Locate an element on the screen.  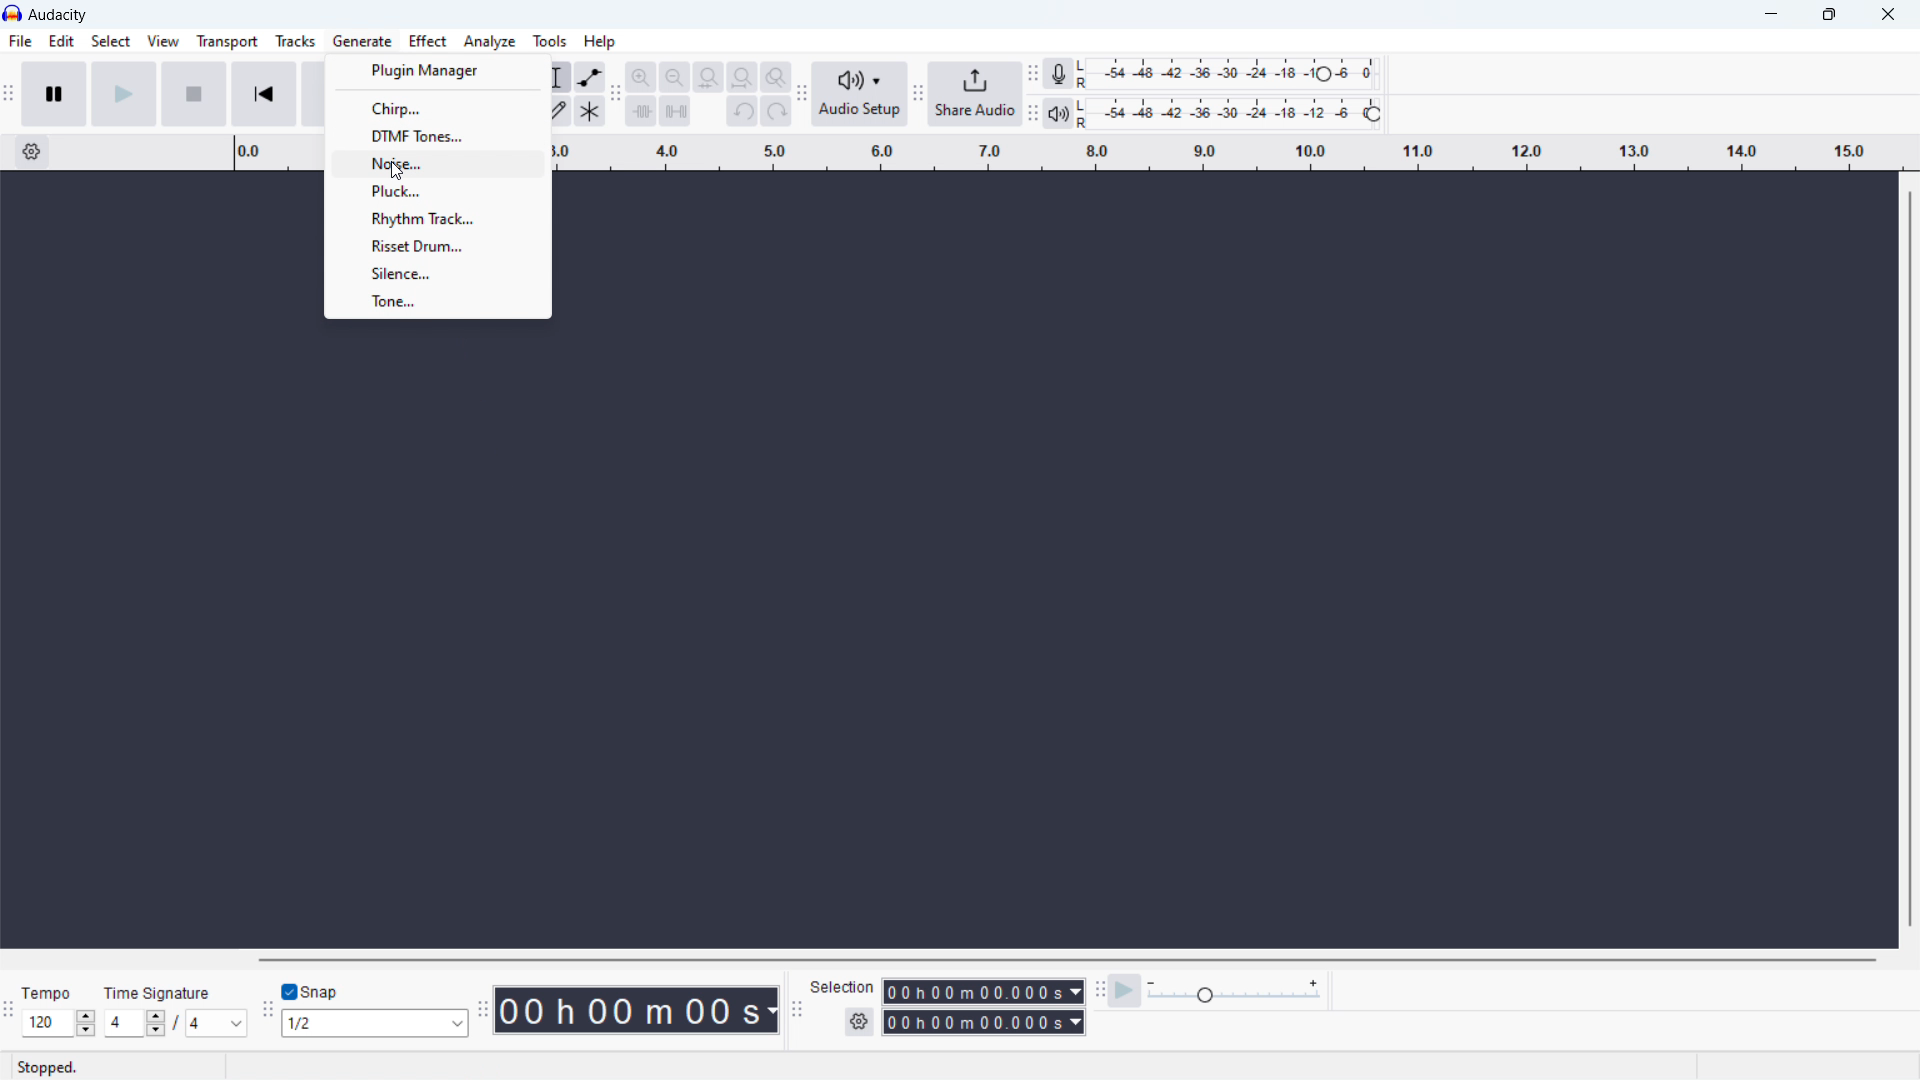
Select is located at coordinates (111, 40).